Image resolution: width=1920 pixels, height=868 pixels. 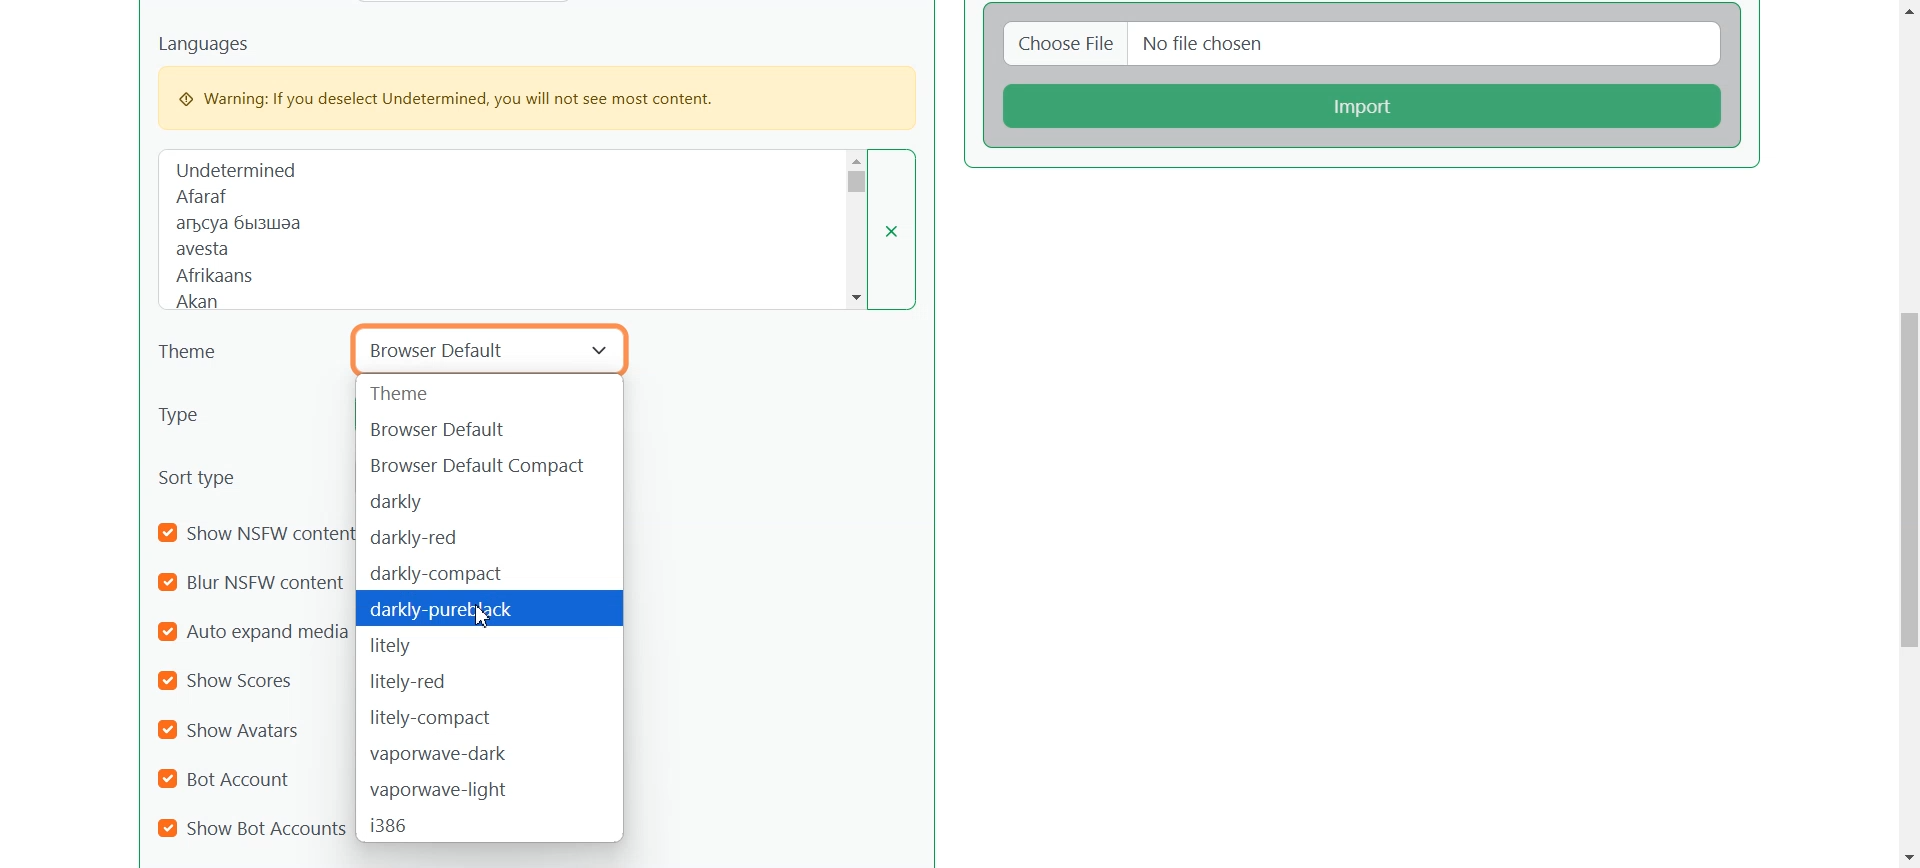 I want to click on Sort Type, so click(x=207, y=476).